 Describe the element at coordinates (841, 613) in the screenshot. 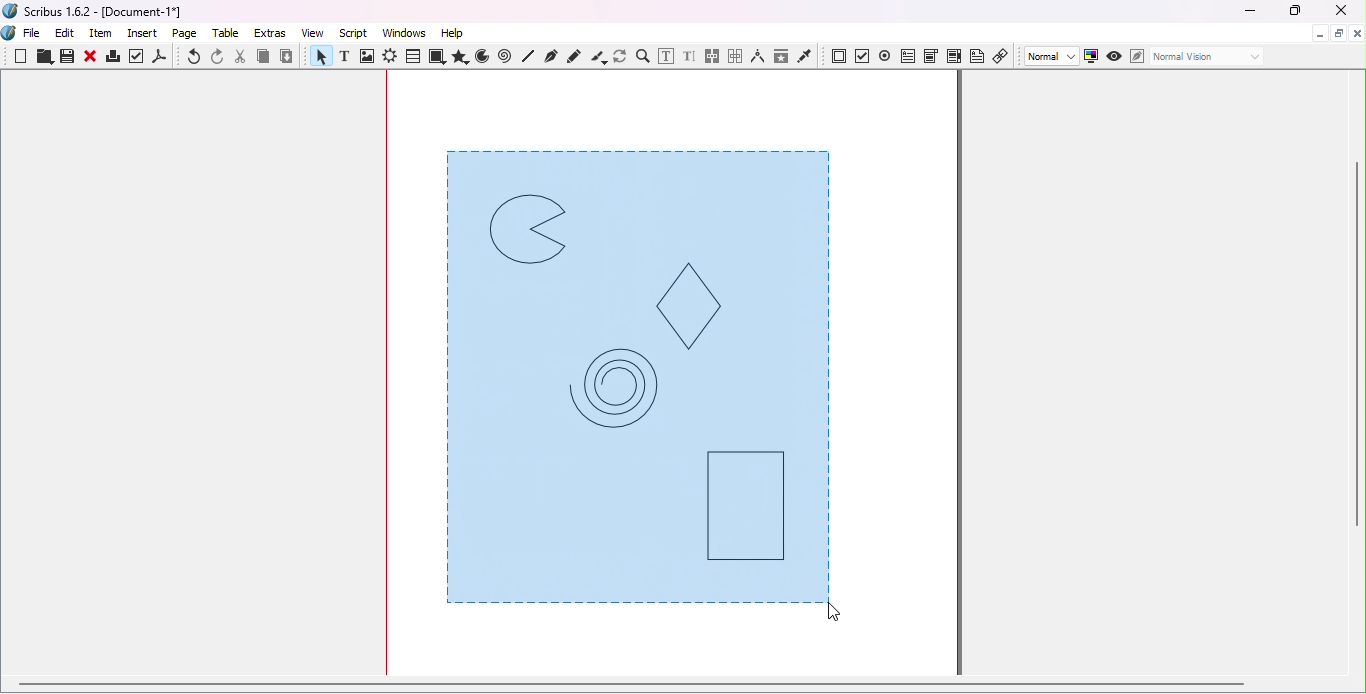

I see `Cursor` at that location.